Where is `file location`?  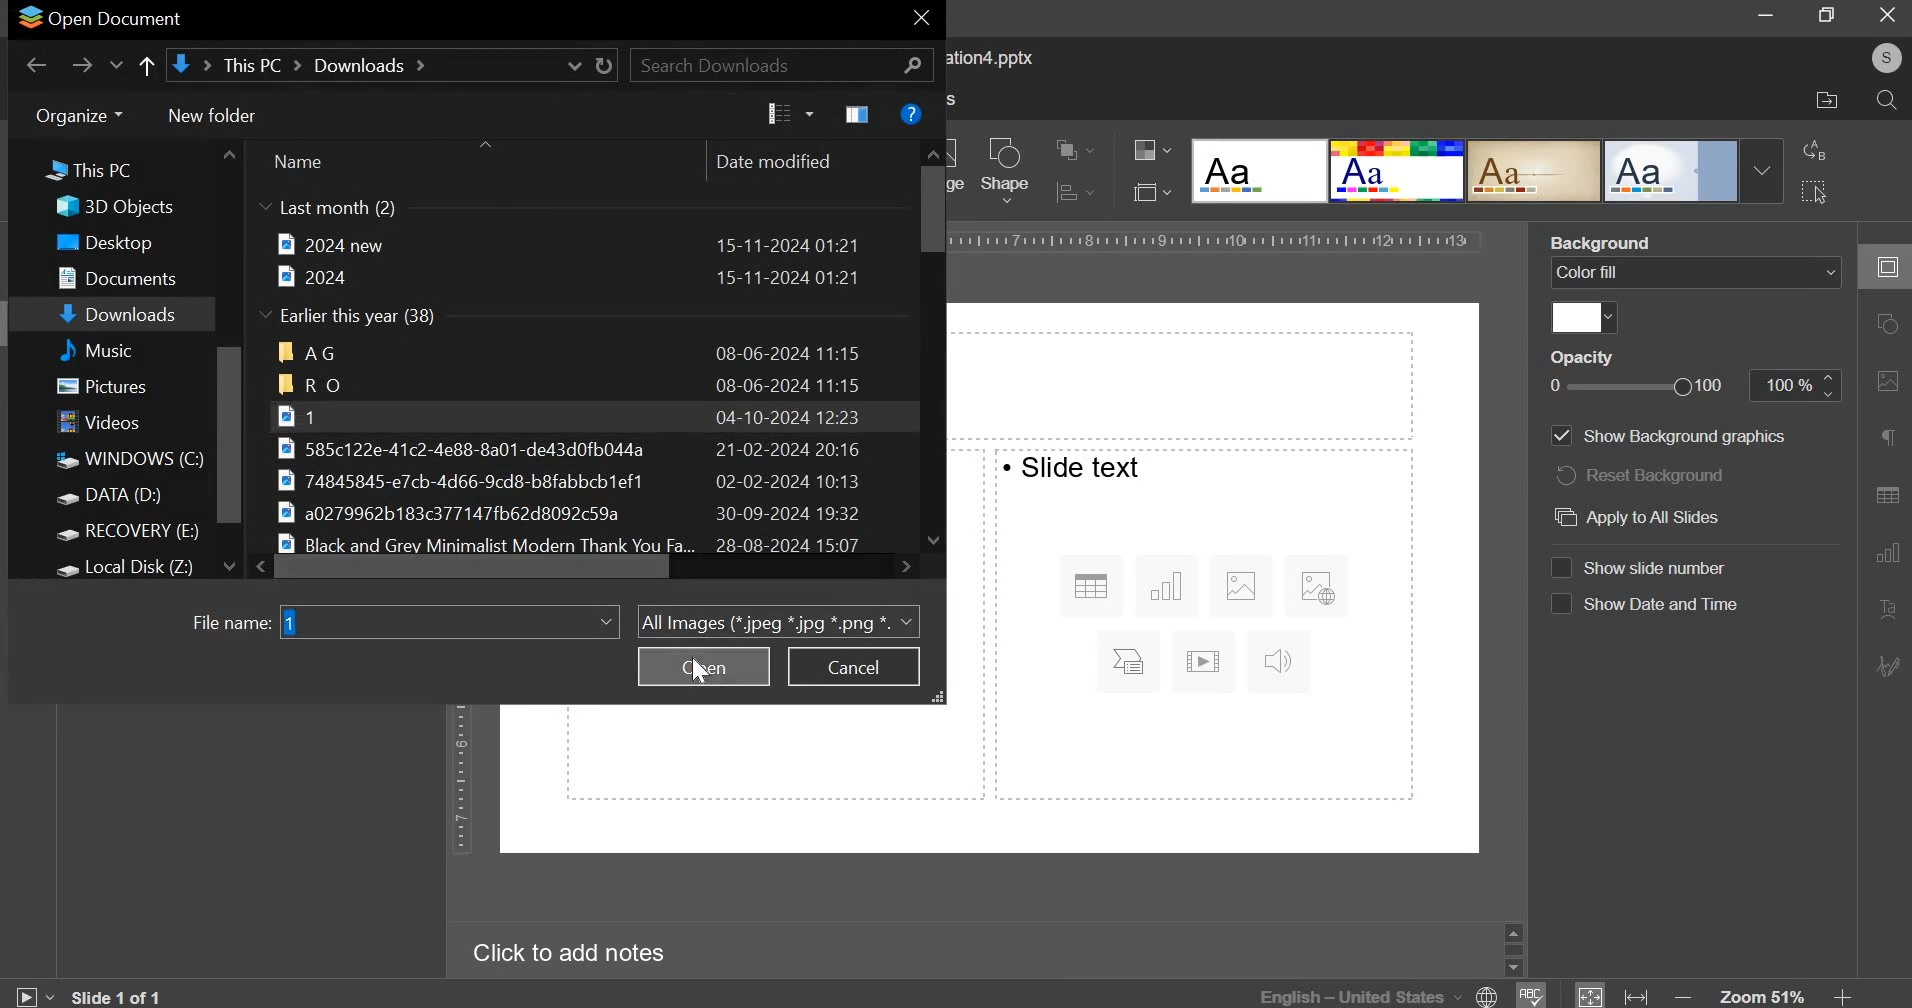
file location is located at coordinates (1827, 101).